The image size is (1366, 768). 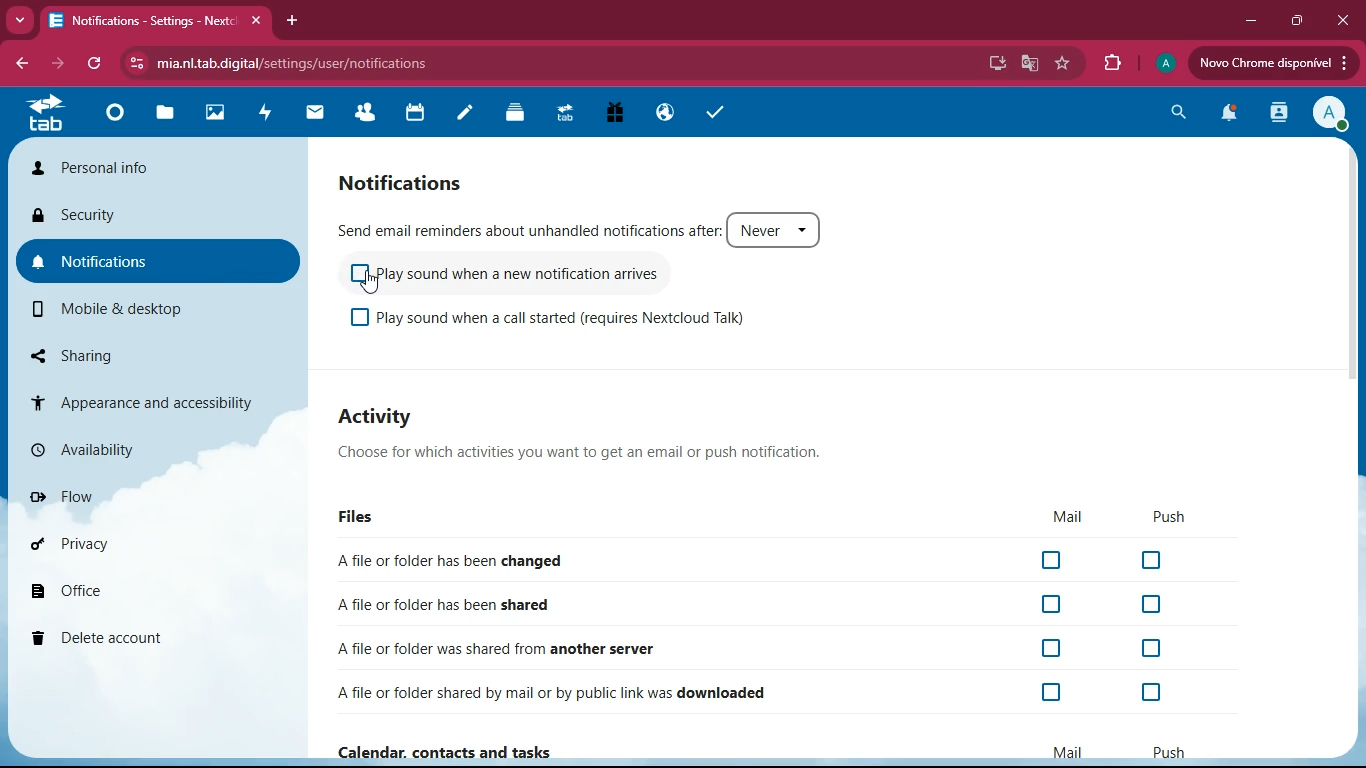 I want to click on more, so click(x=22, y=20).